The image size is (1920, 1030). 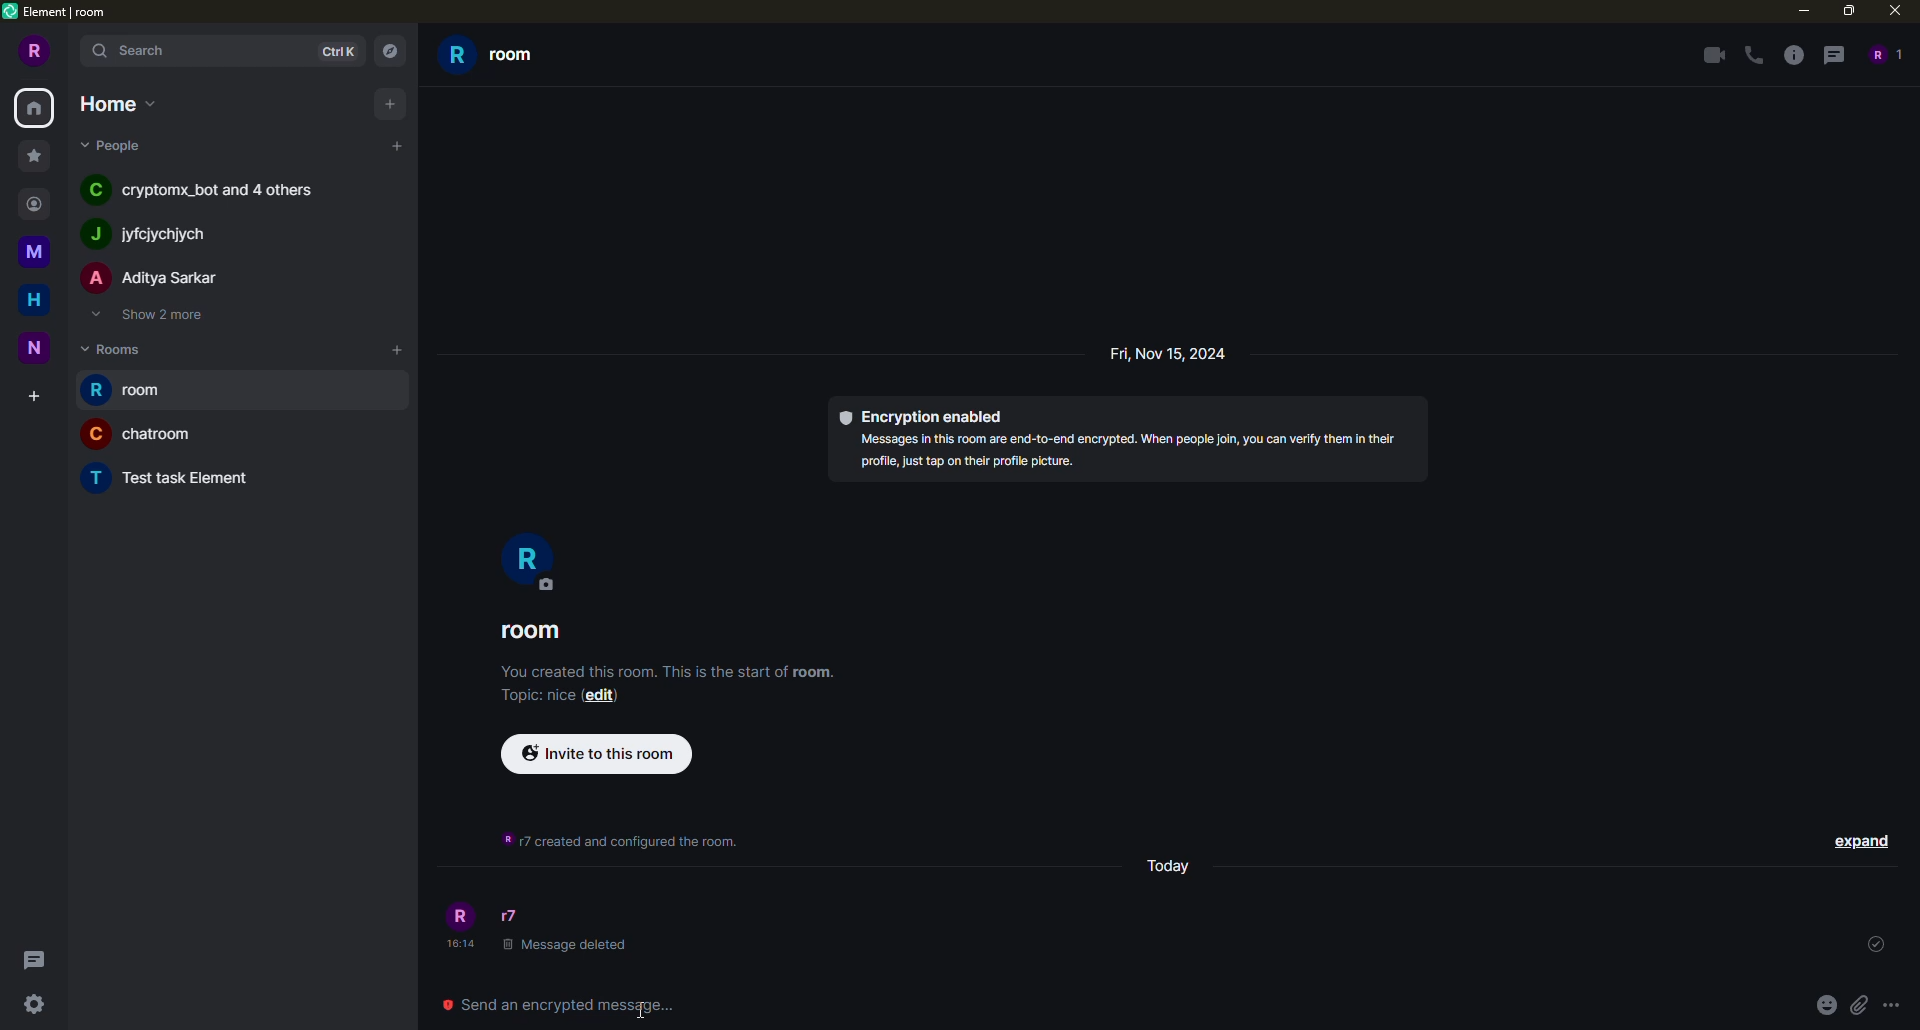 What do you see at coordinates (33, 53) in the screenshot?
I see `profile` at bounding box center [33, 53].